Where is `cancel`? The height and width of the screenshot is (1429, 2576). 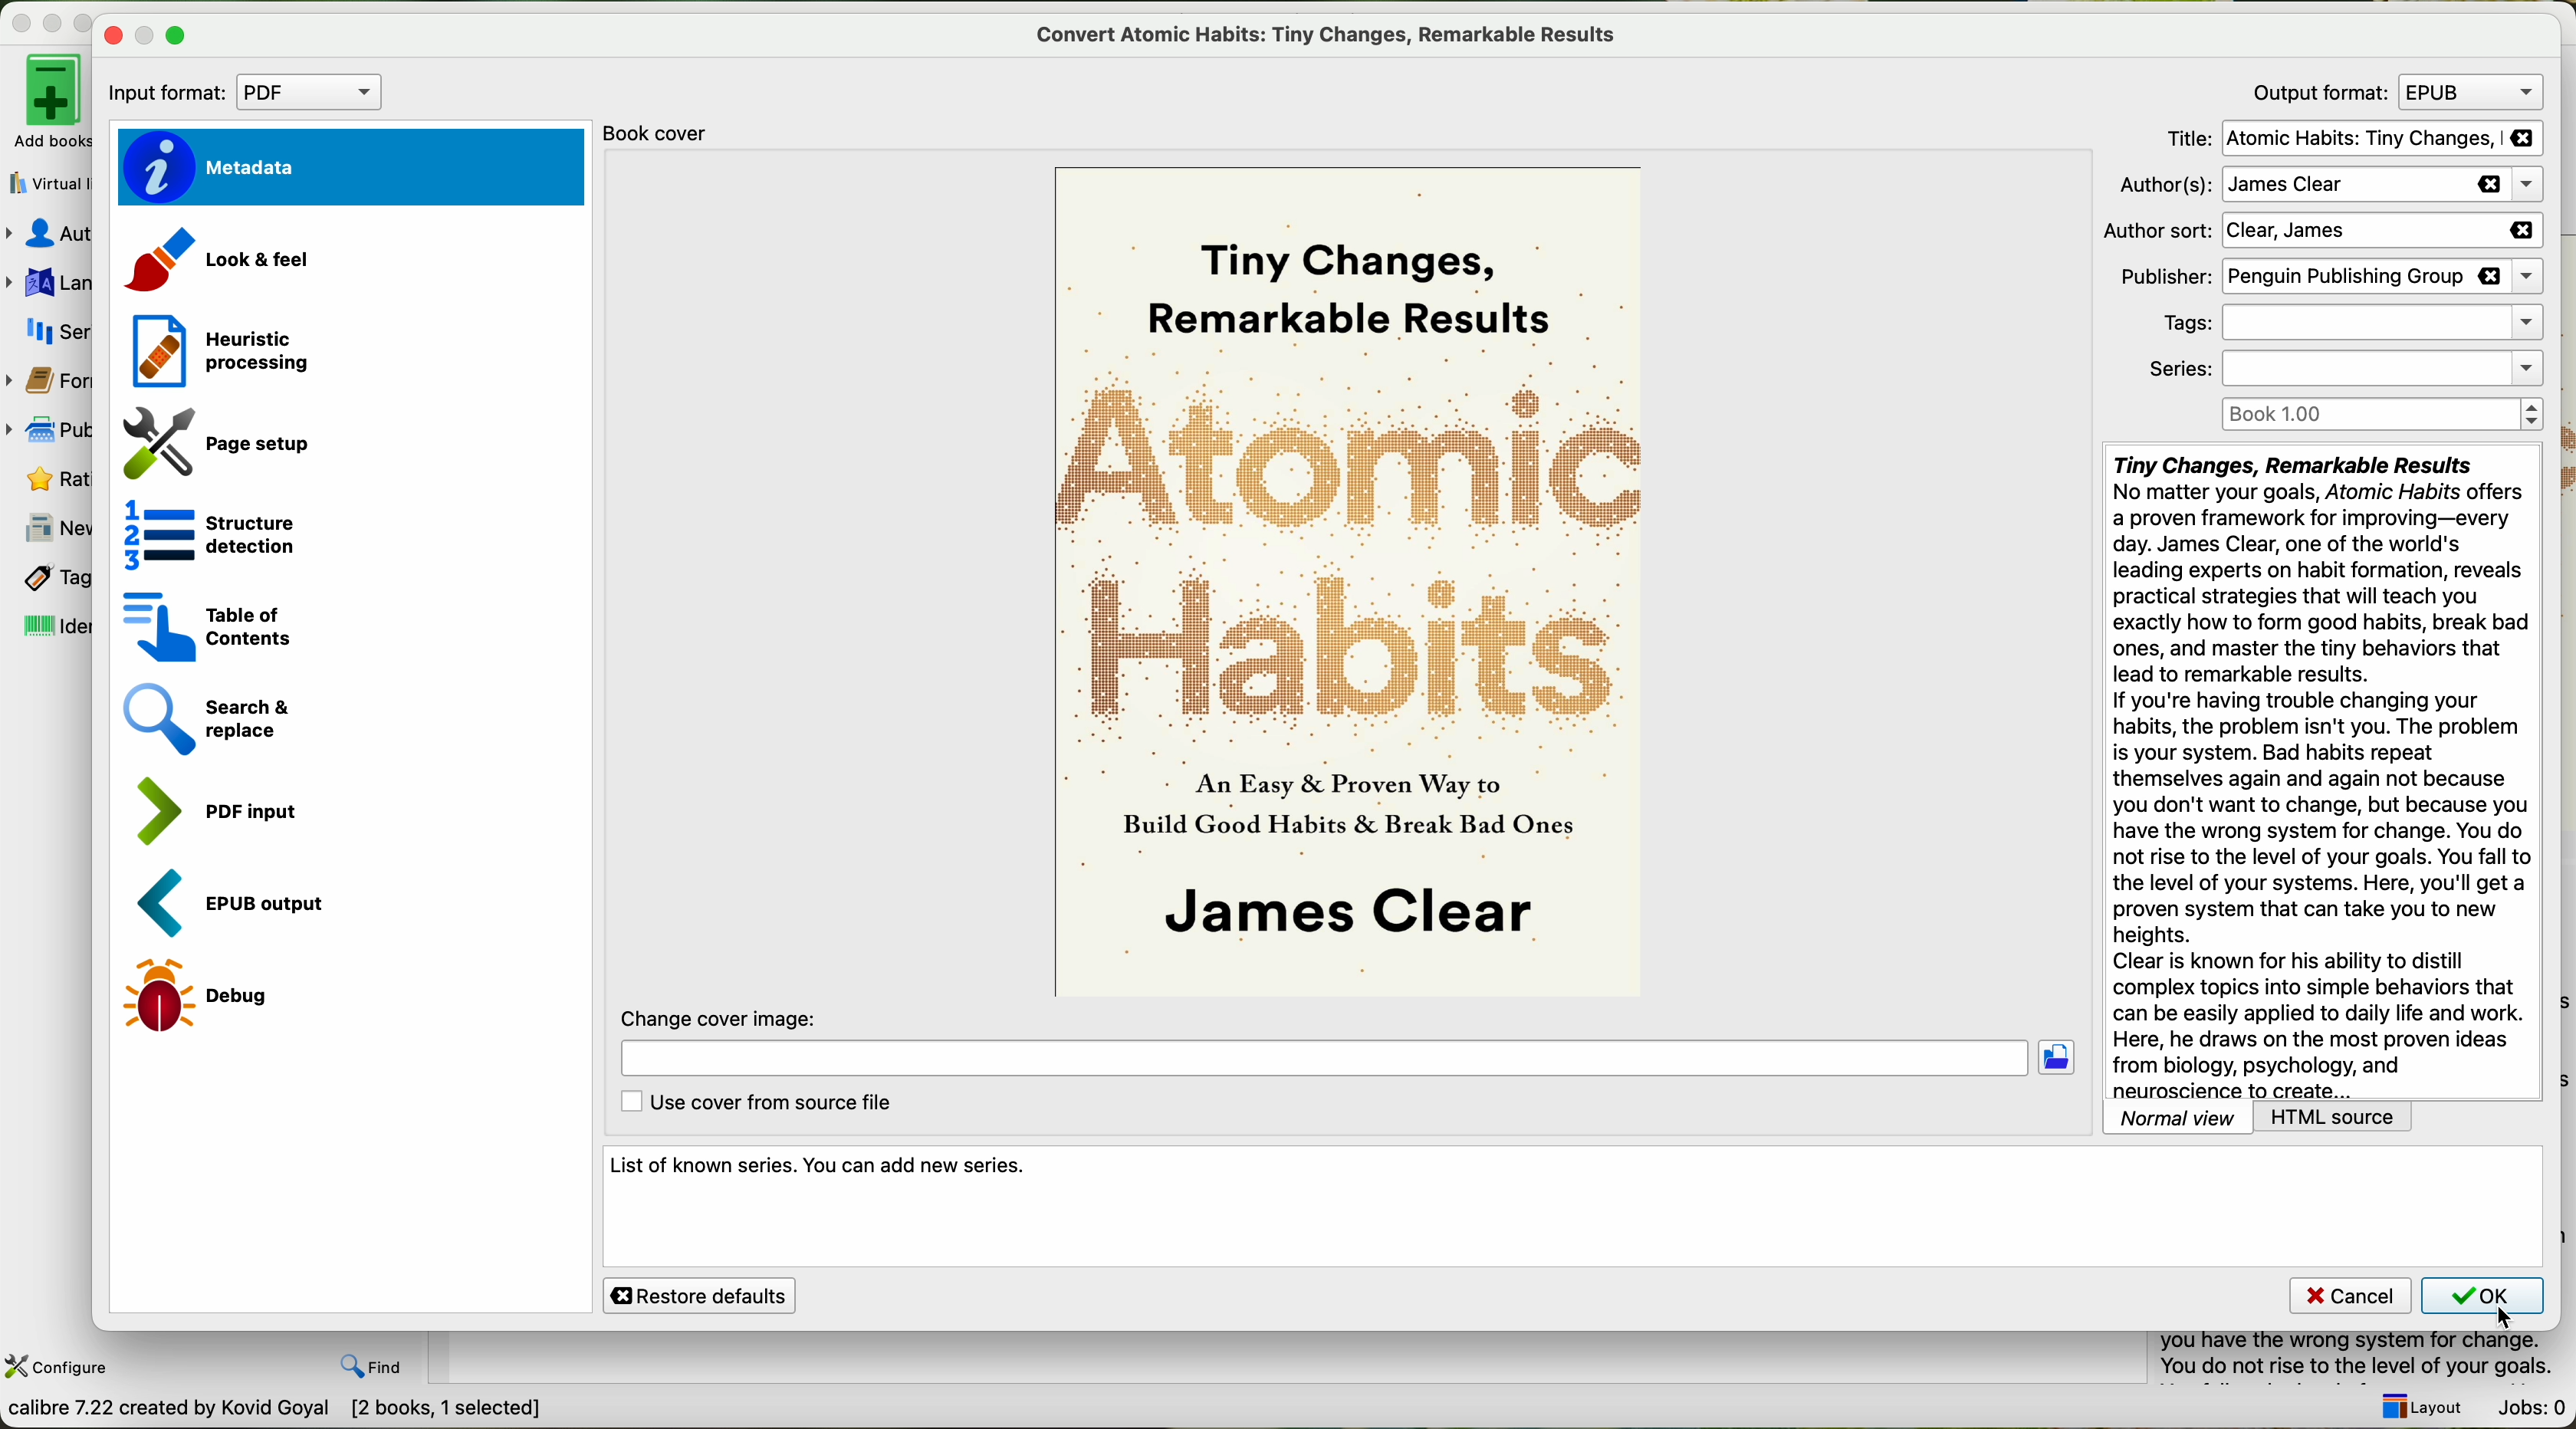
cancel is located at coordinates (2349, 1294).